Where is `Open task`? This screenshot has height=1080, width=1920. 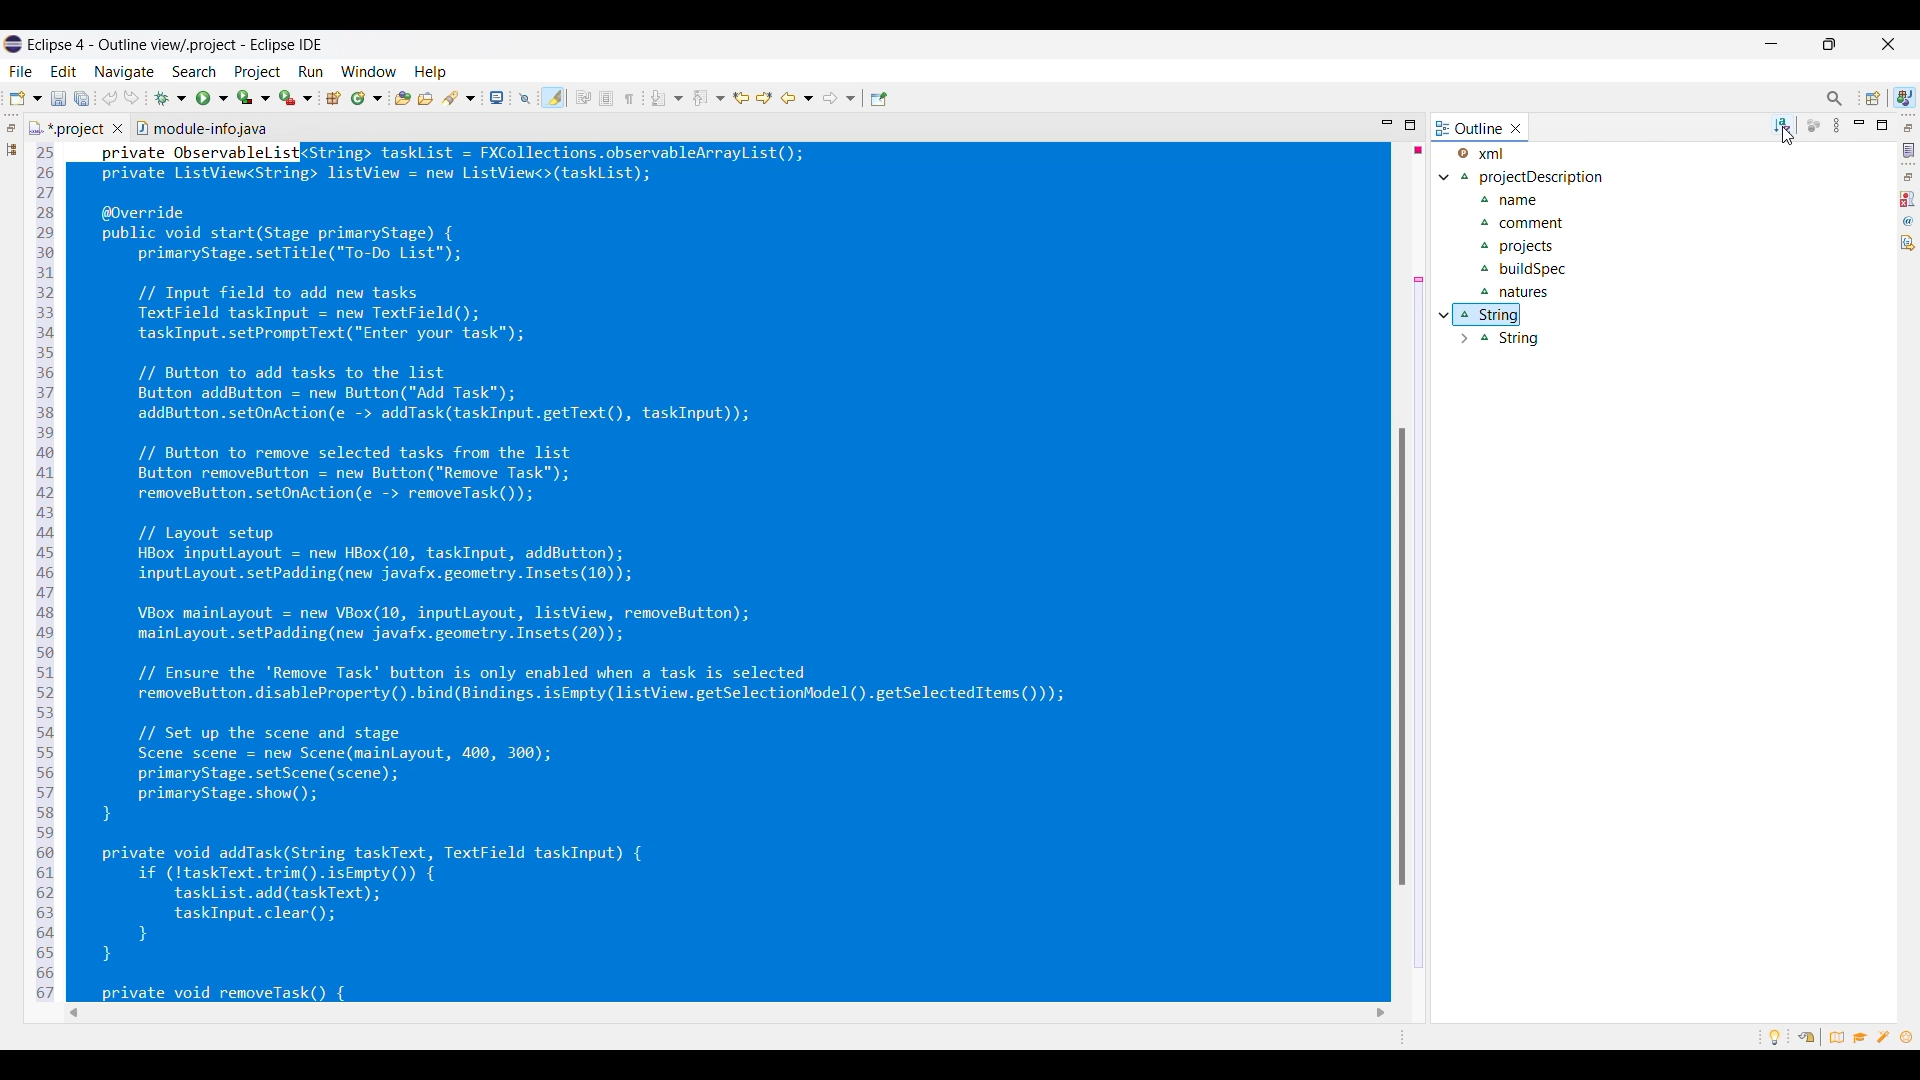 Open task is located at coordinates (426, 98).